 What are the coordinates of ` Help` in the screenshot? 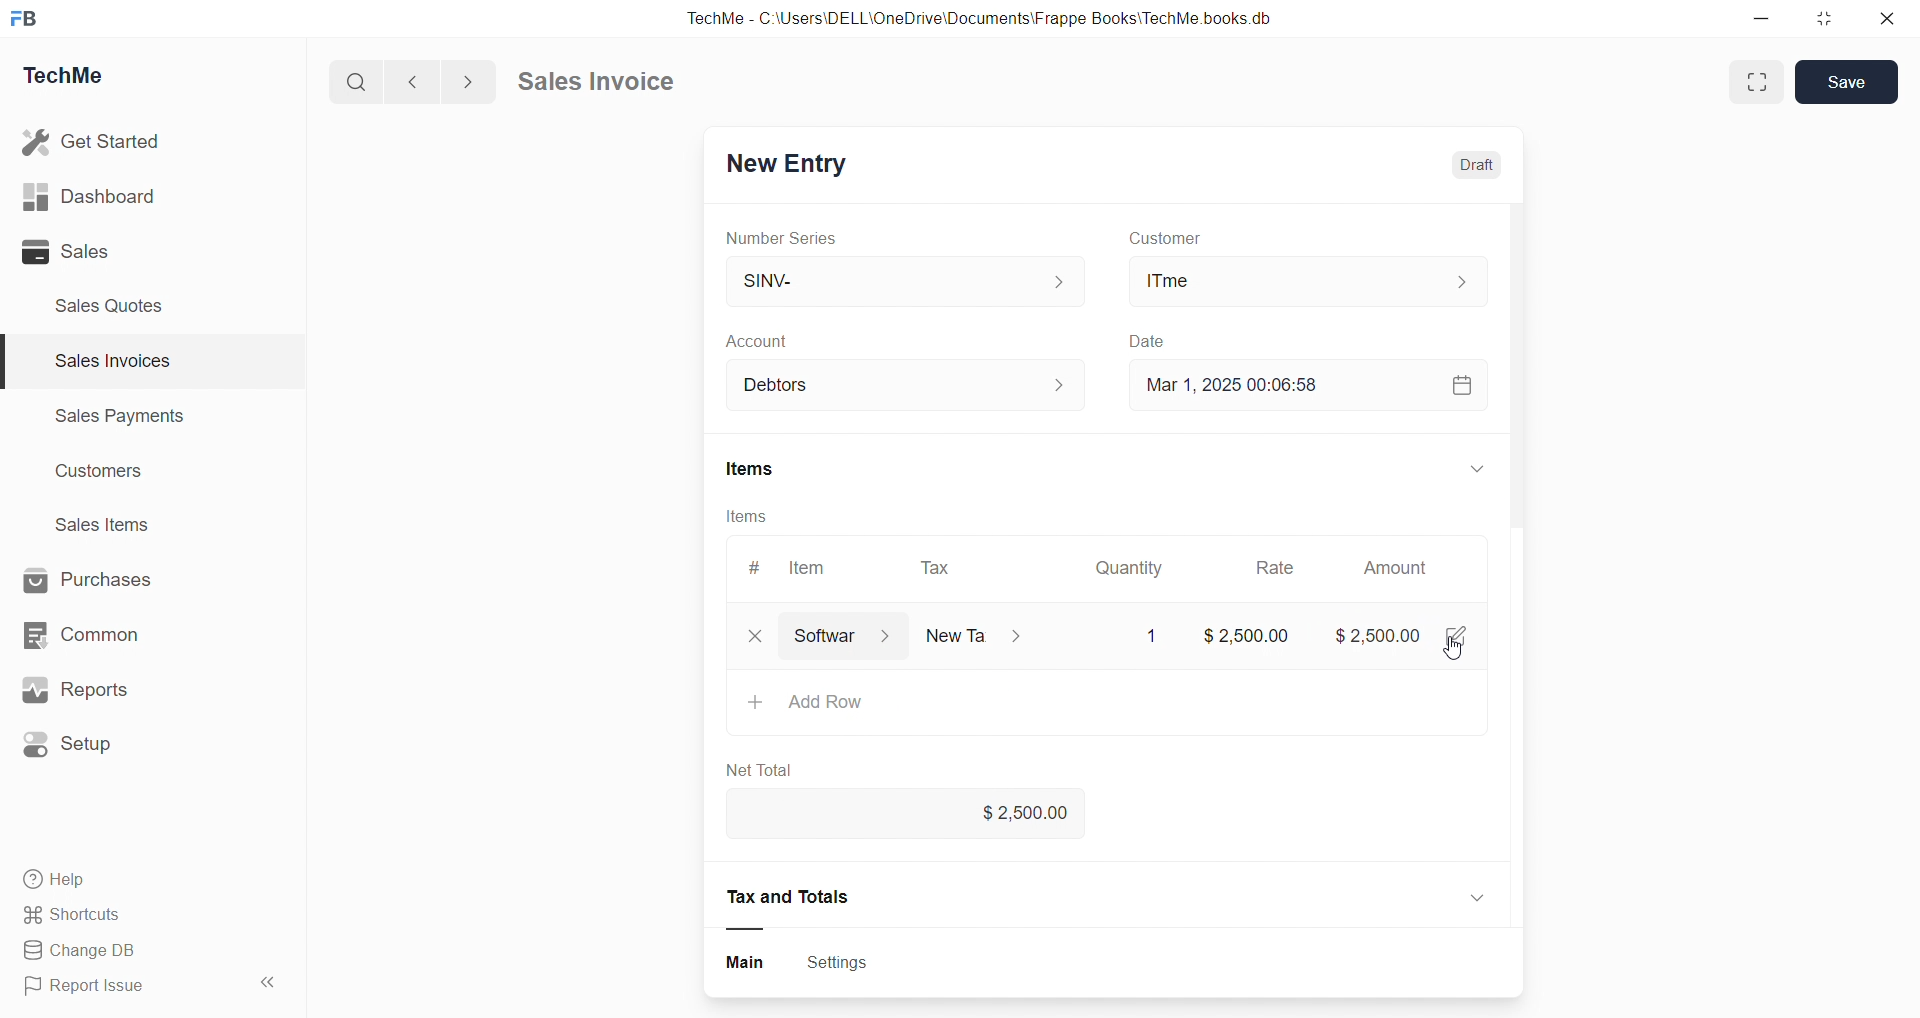 It's located at (65, 882).